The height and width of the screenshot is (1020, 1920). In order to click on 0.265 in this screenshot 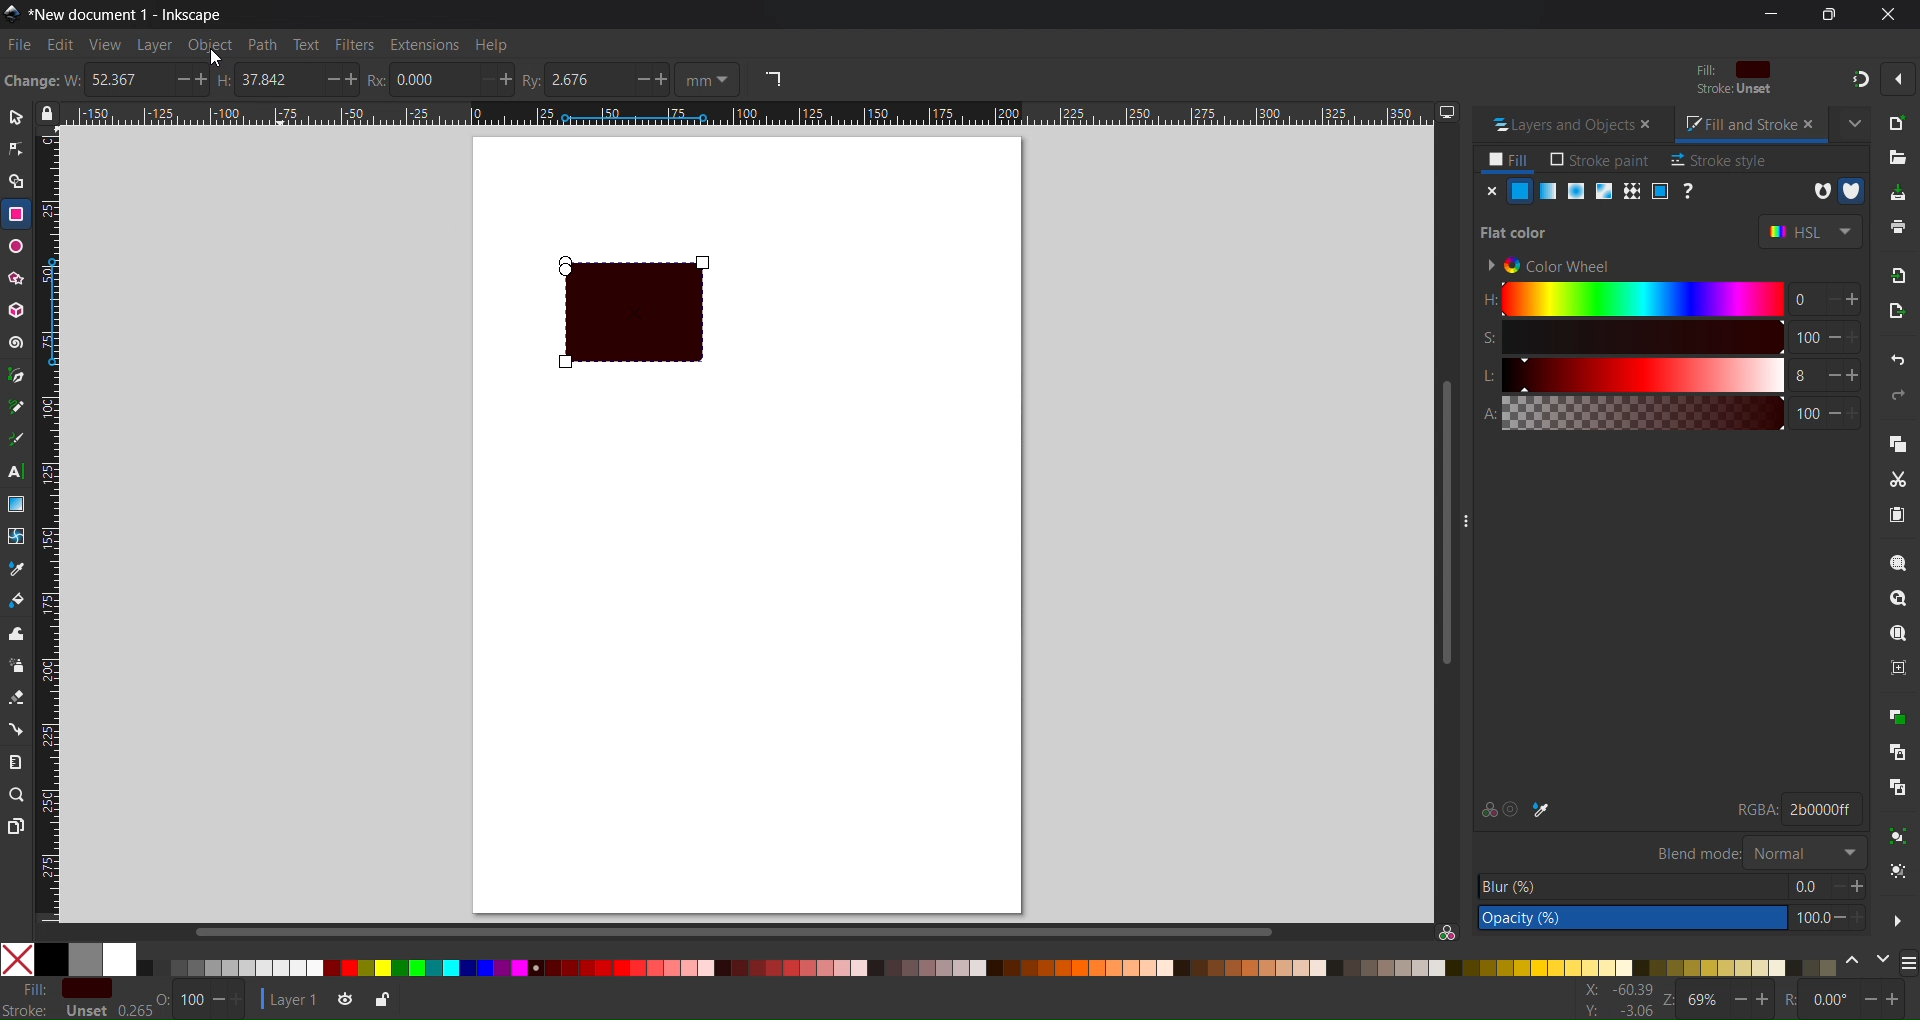, I will do `click(130, 1011)`.